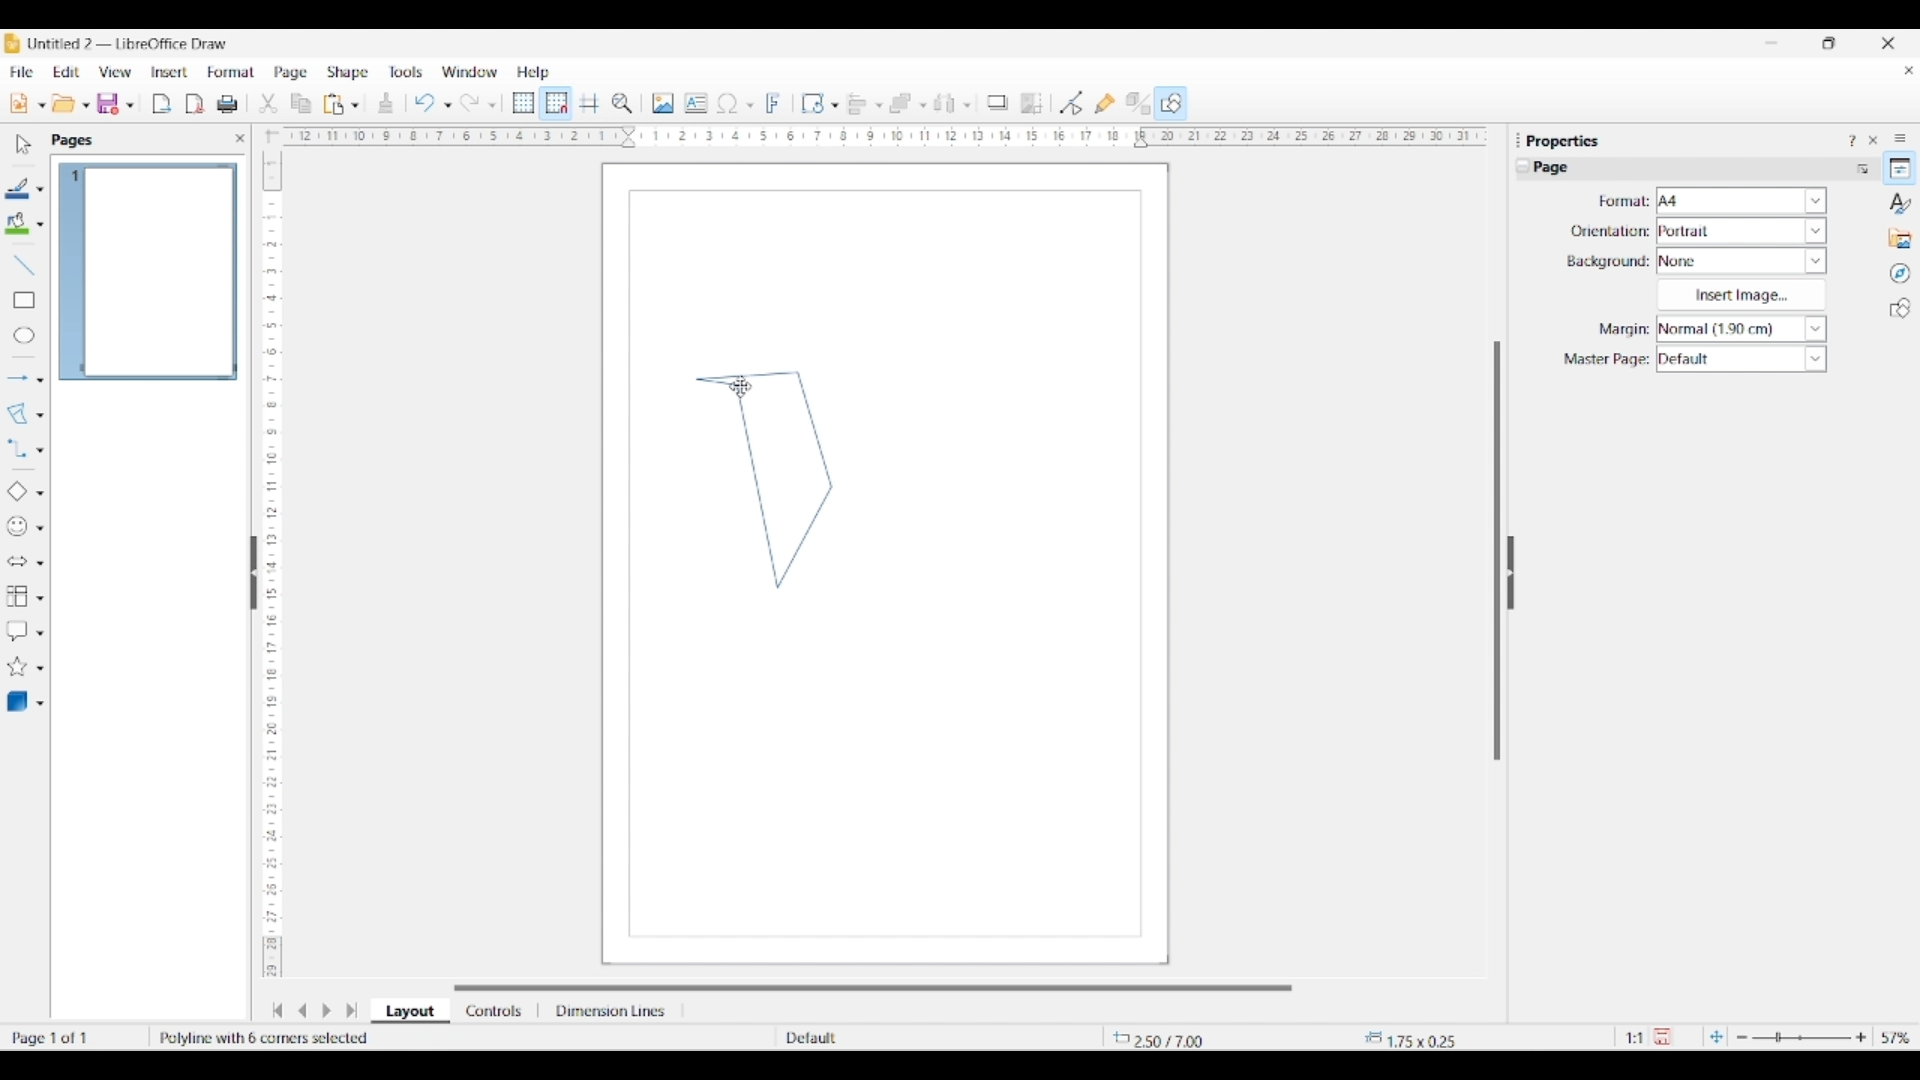  What do you see at coordinates (18, 379) in the screenshot?
I see `Selected arrow` at bounding box center [18, 379].